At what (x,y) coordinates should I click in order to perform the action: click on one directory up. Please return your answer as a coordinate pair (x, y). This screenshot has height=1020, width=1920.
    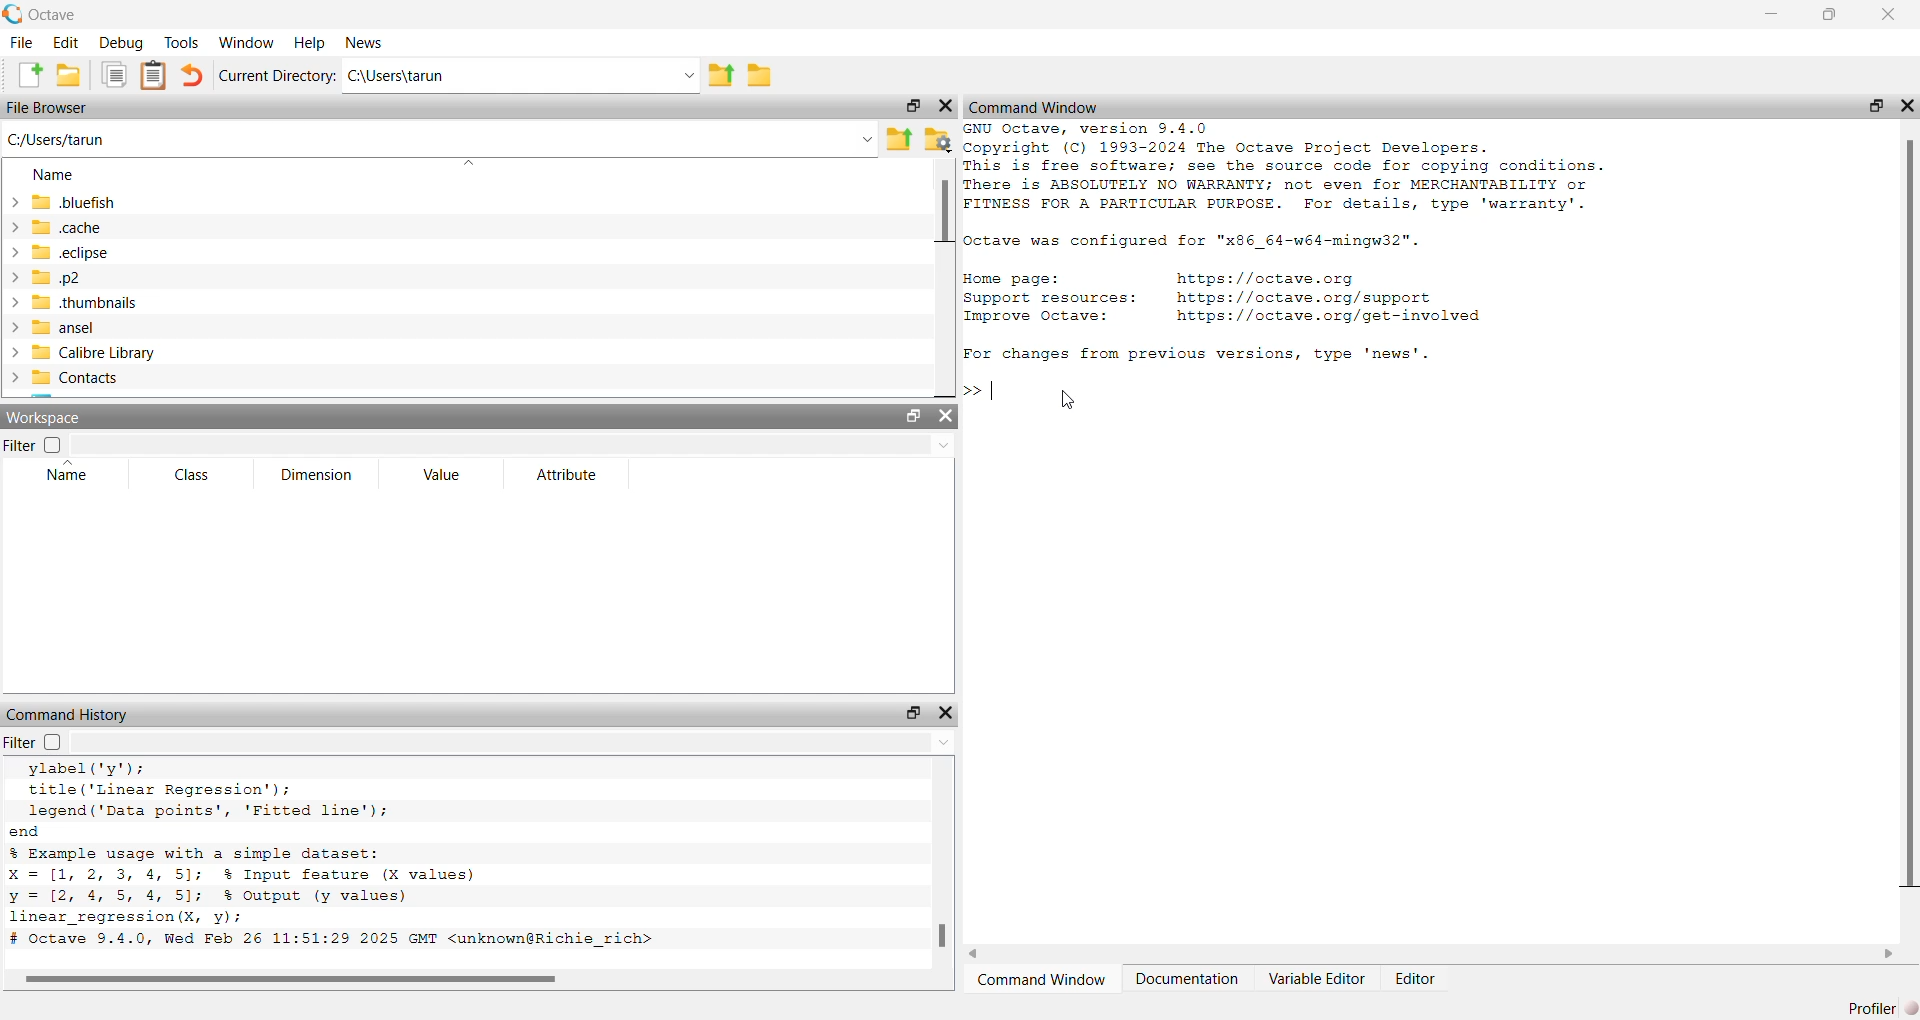
    Looking at the image, I should click on (720, 76).